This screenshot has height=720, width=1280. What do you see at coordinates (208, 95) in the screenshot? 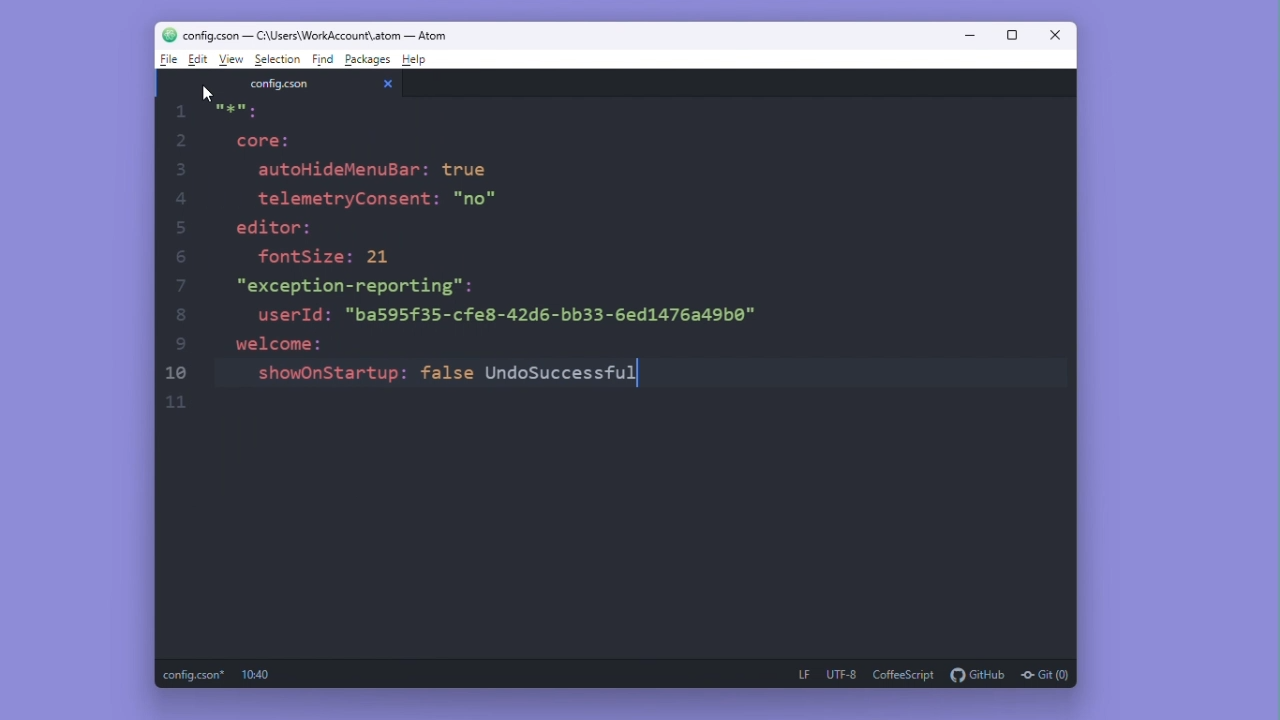
I see `cursor` at bounding box center [208, 95].